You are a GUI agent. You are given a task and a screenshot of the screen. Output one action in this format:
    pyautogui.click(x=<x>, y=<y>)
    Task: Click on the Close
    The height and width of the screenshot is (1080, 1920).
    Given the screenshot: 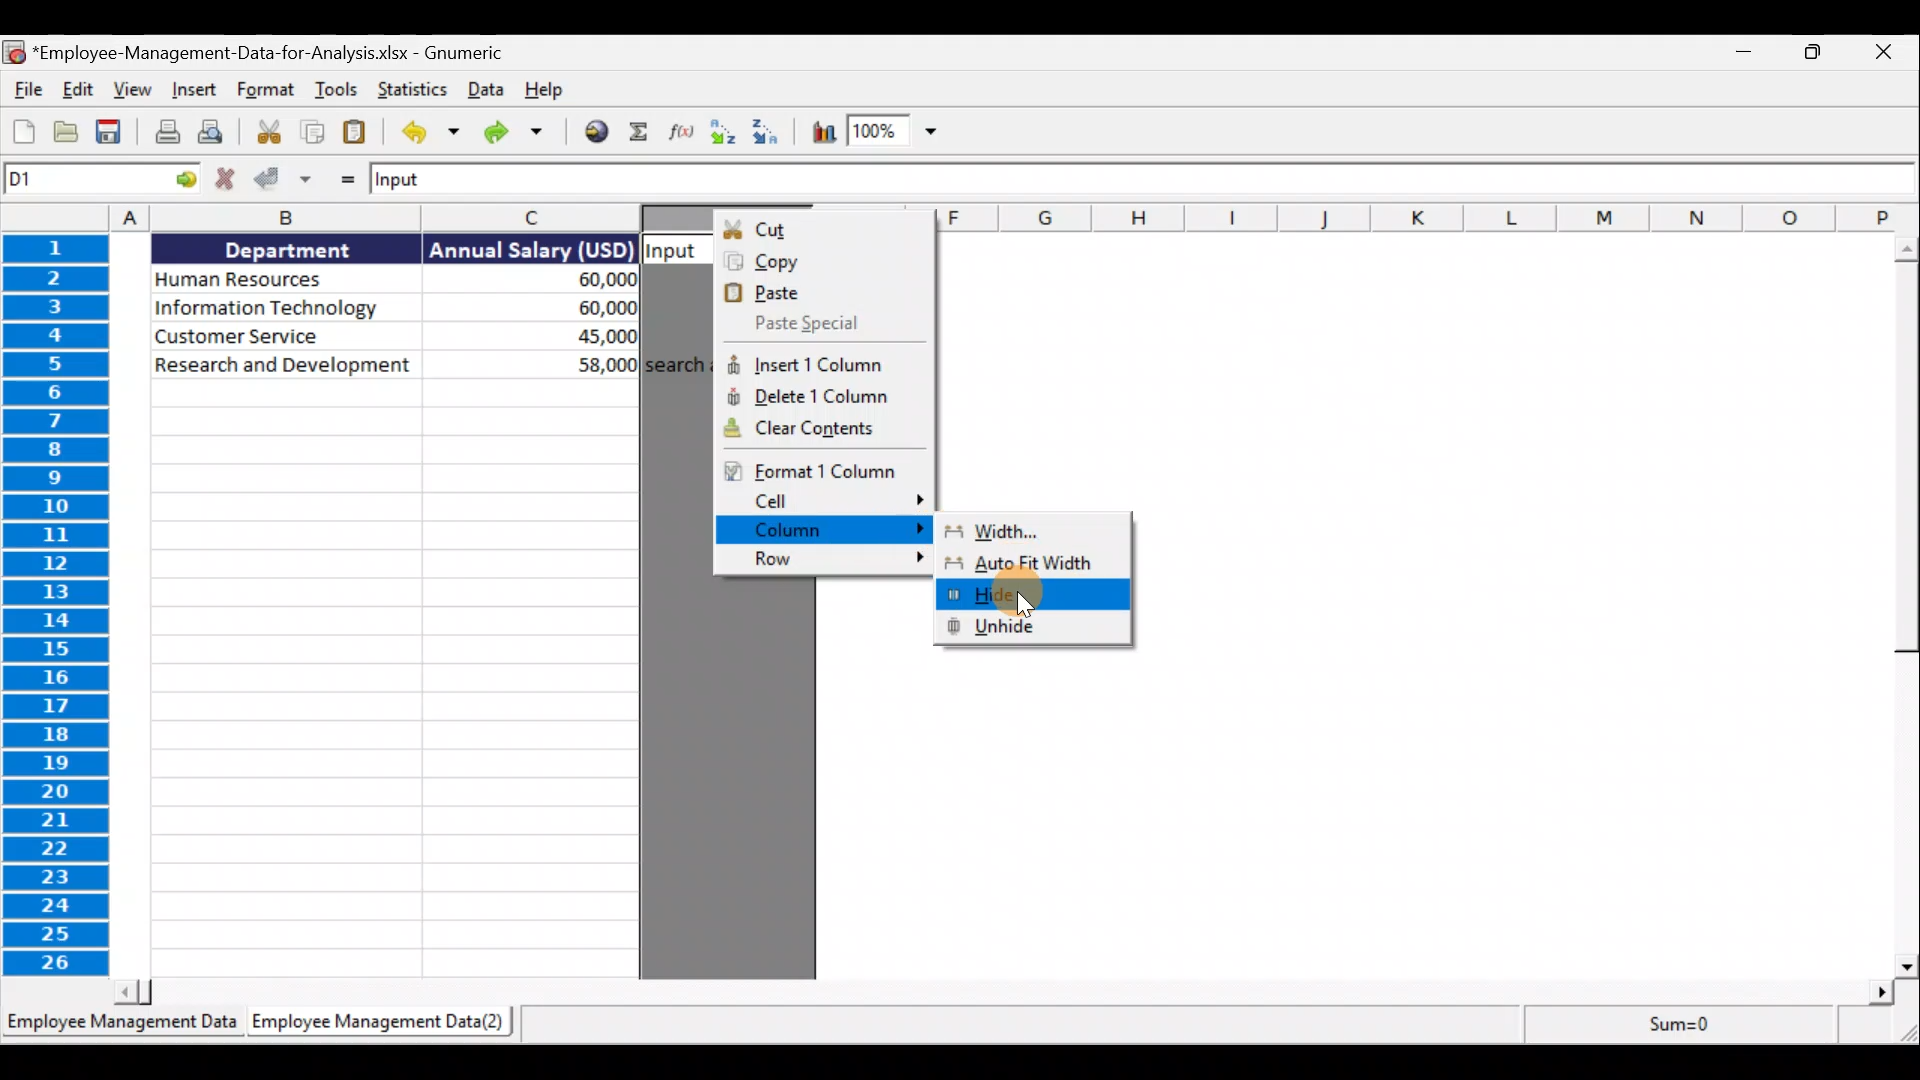 What is the action you would take?
    pyautogui.click(x=1888, y=50)
    